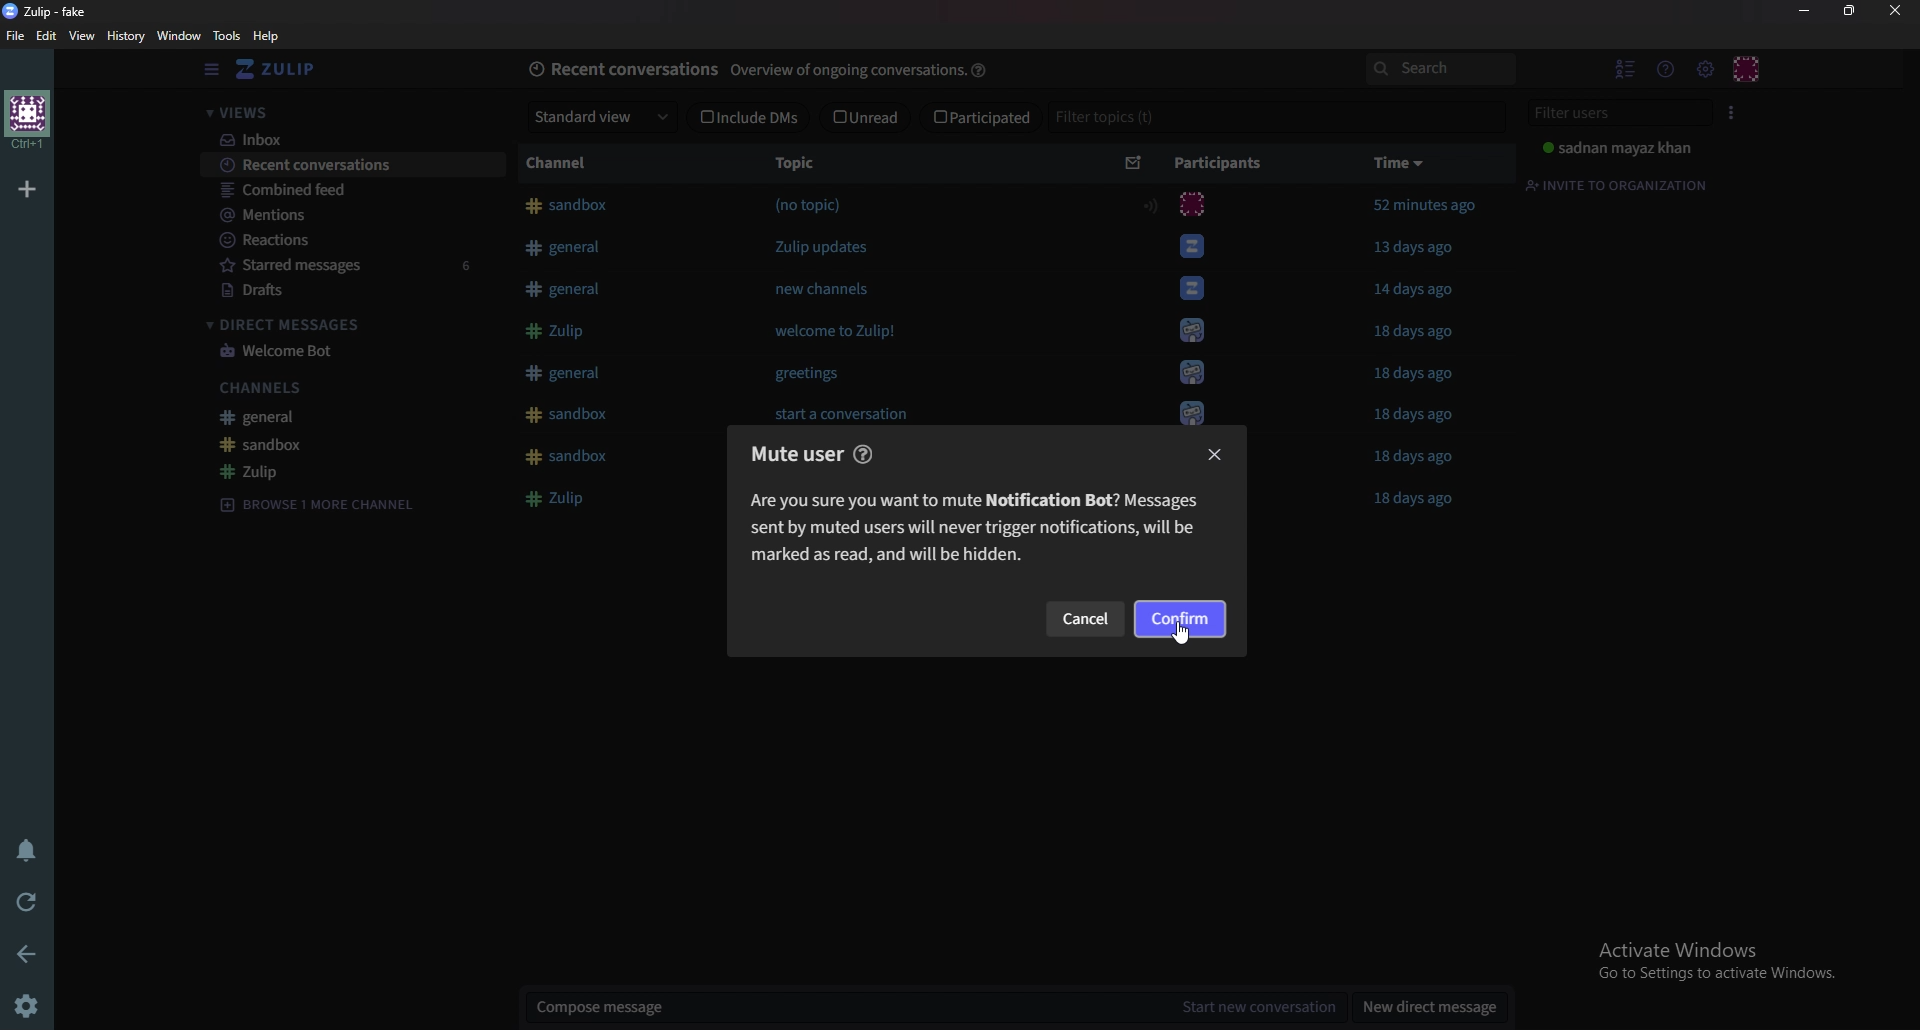  I want to click on Channels, so click(323, 387).